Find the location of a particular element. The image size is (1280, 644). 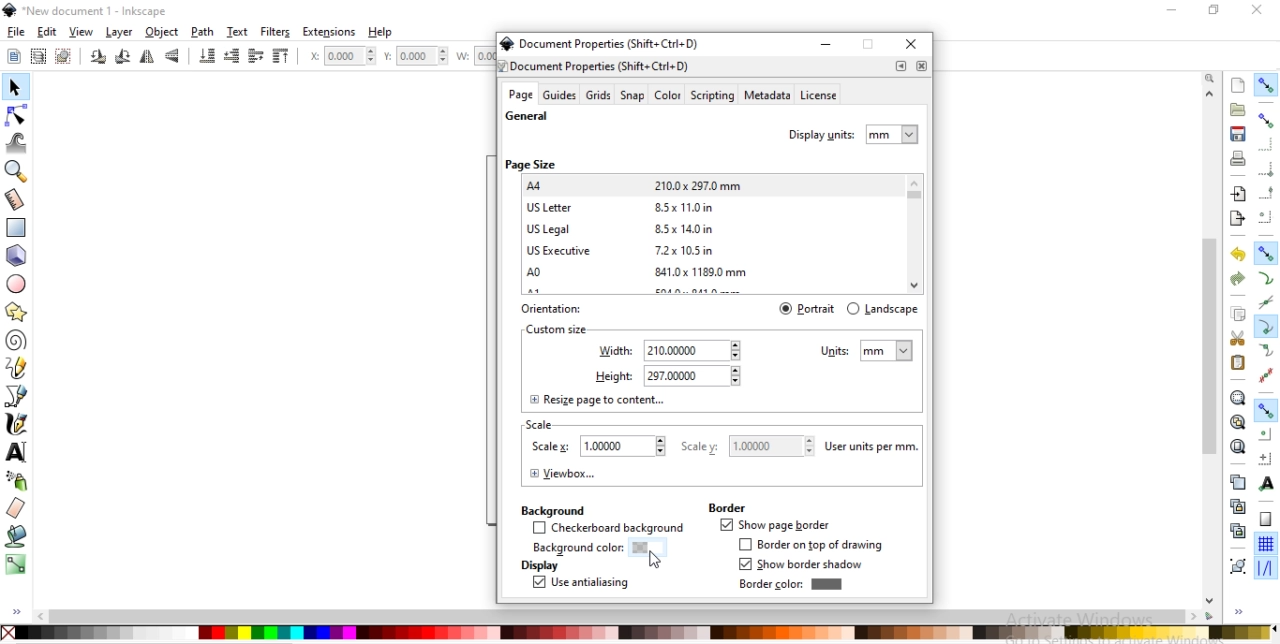

measurement tools is located at coordinates (18, 200).